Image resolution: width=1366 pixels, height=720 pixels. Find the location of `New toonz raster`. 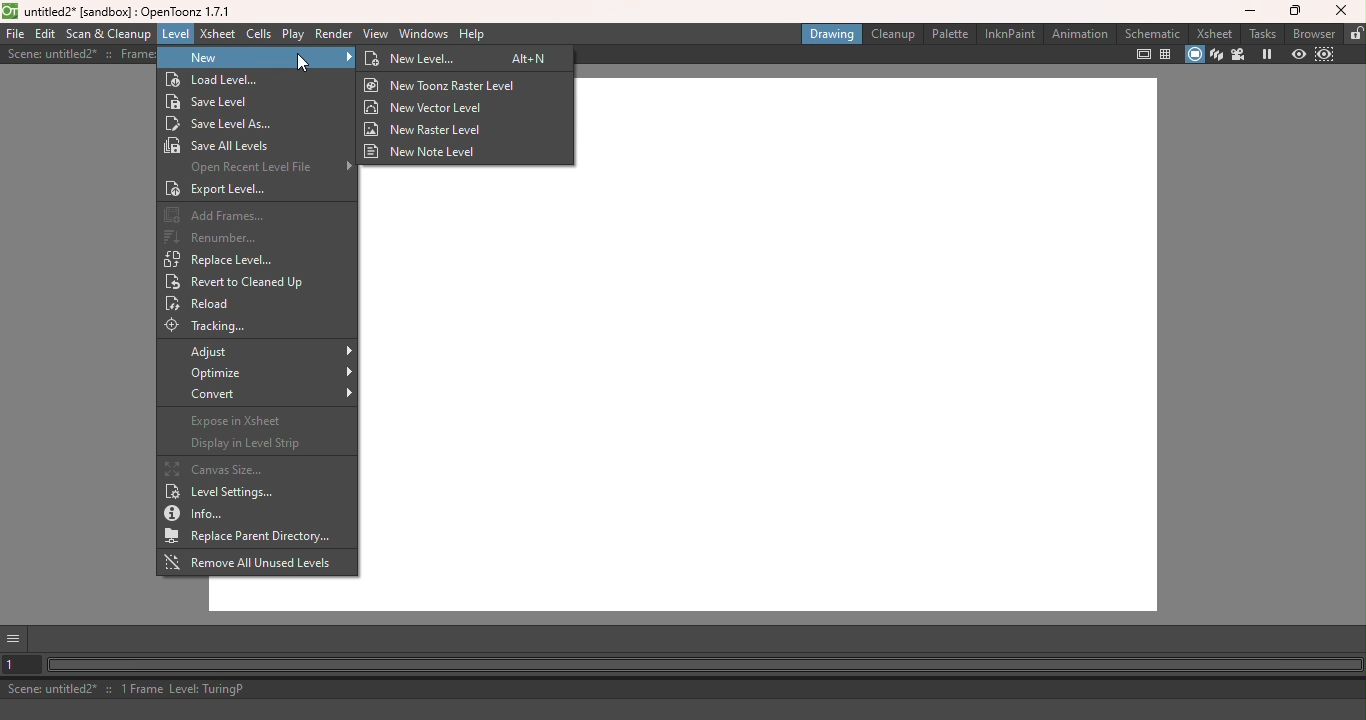

New toonz raster is located at coordinates (445, 86).